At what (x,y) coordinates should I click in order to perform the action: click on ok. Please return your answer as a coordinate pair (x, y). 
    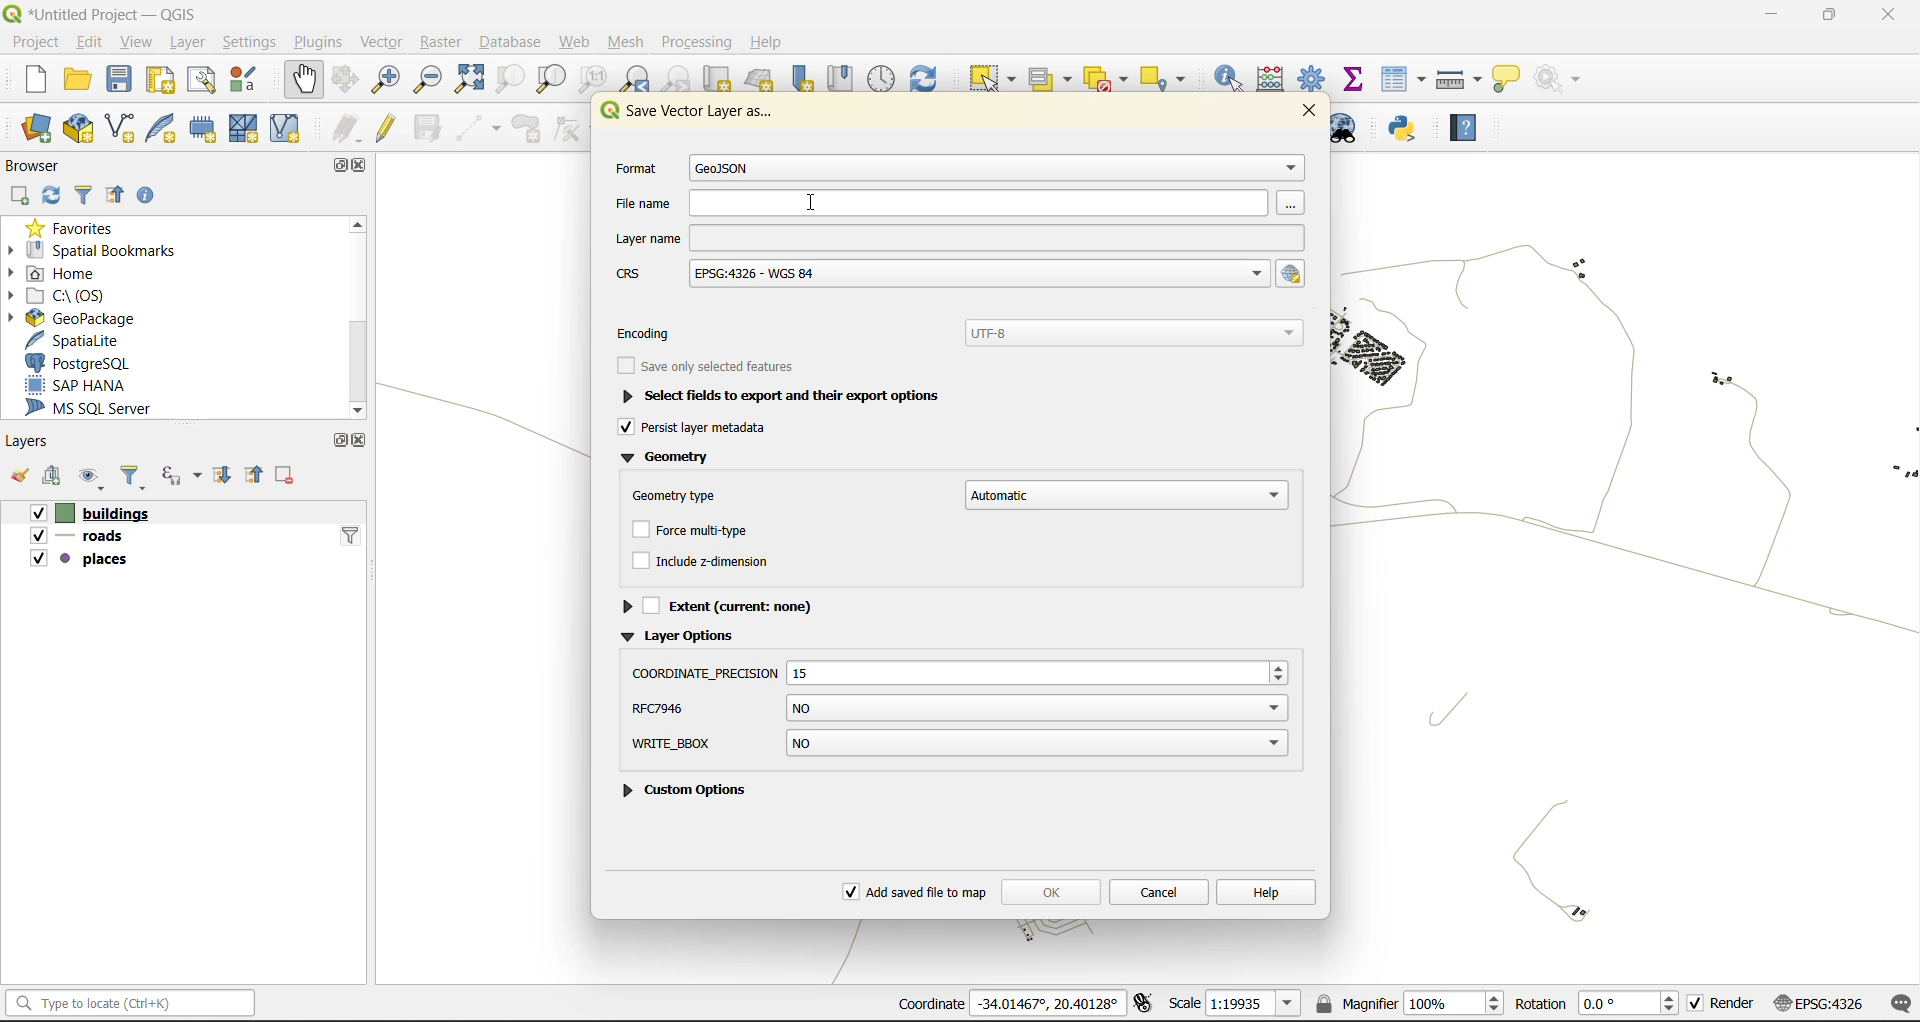
    Looking at the image, I should click on (1050, 889).